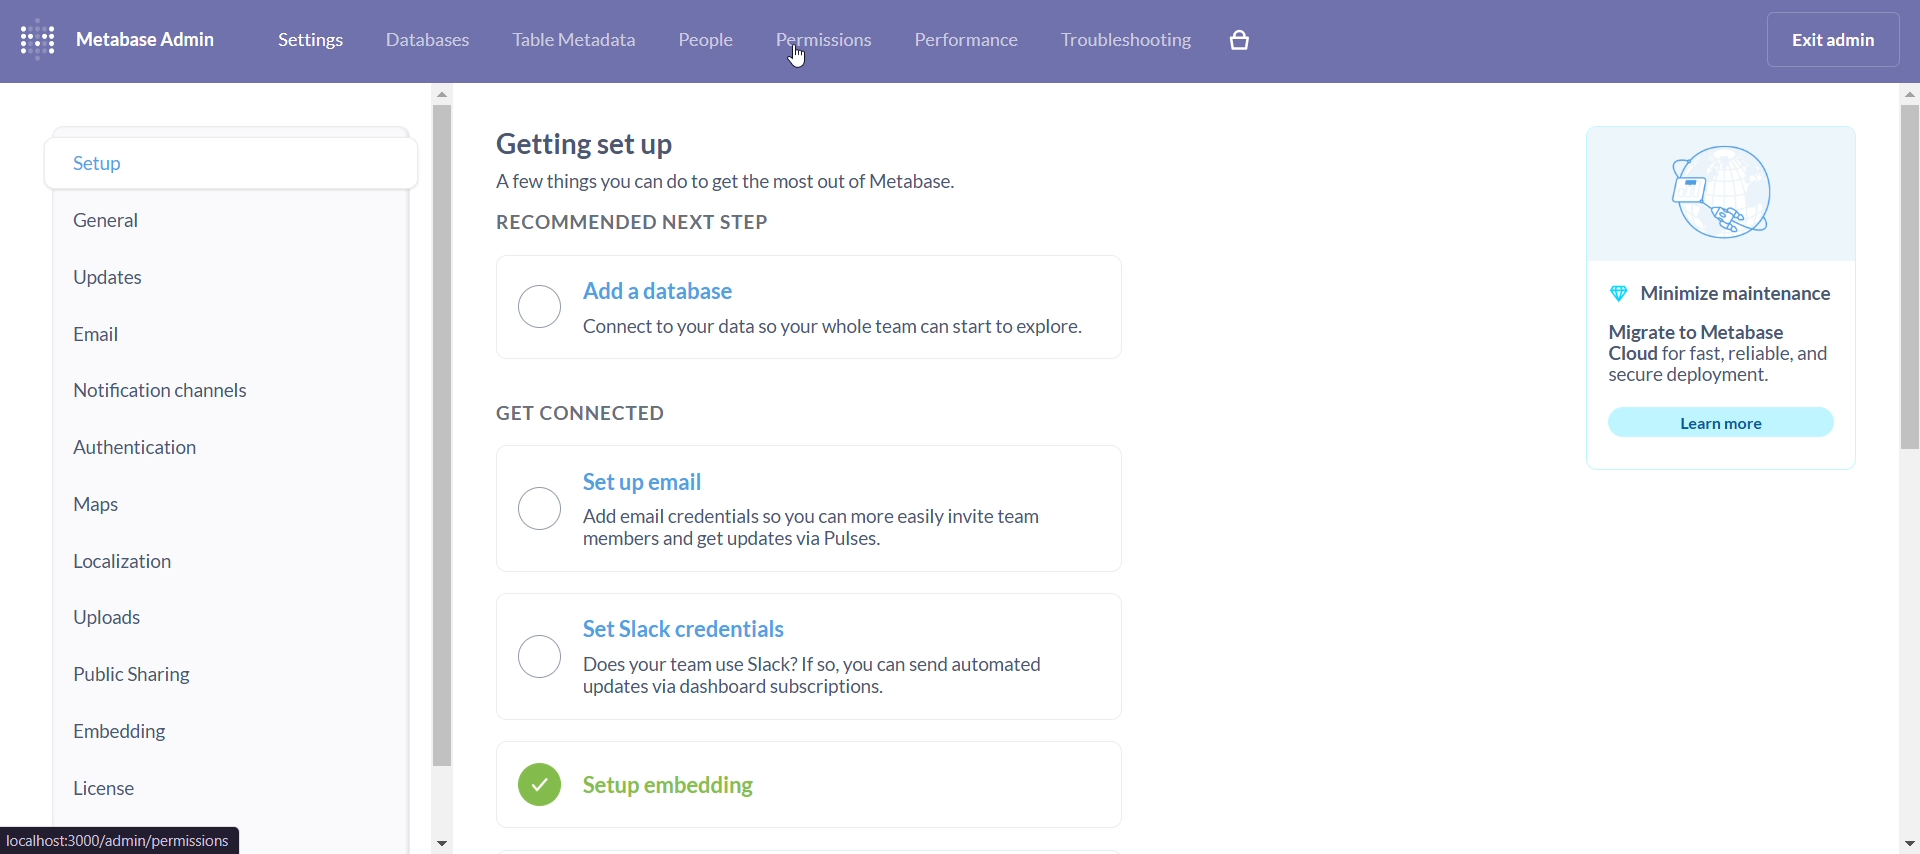 The image size is (1920, 854). Describe the element at coordinates (583, 415) in the screenshot. I see `get connected` at that location.